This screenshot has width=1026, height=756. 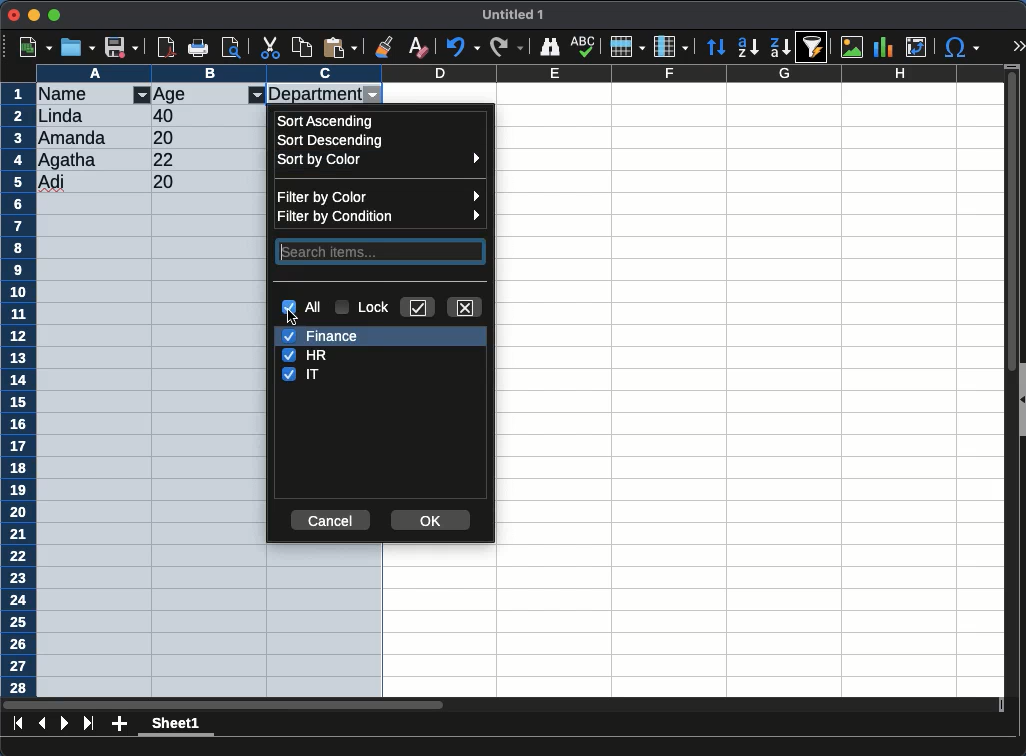 I want to click on filter, so click(x=257, y=95).